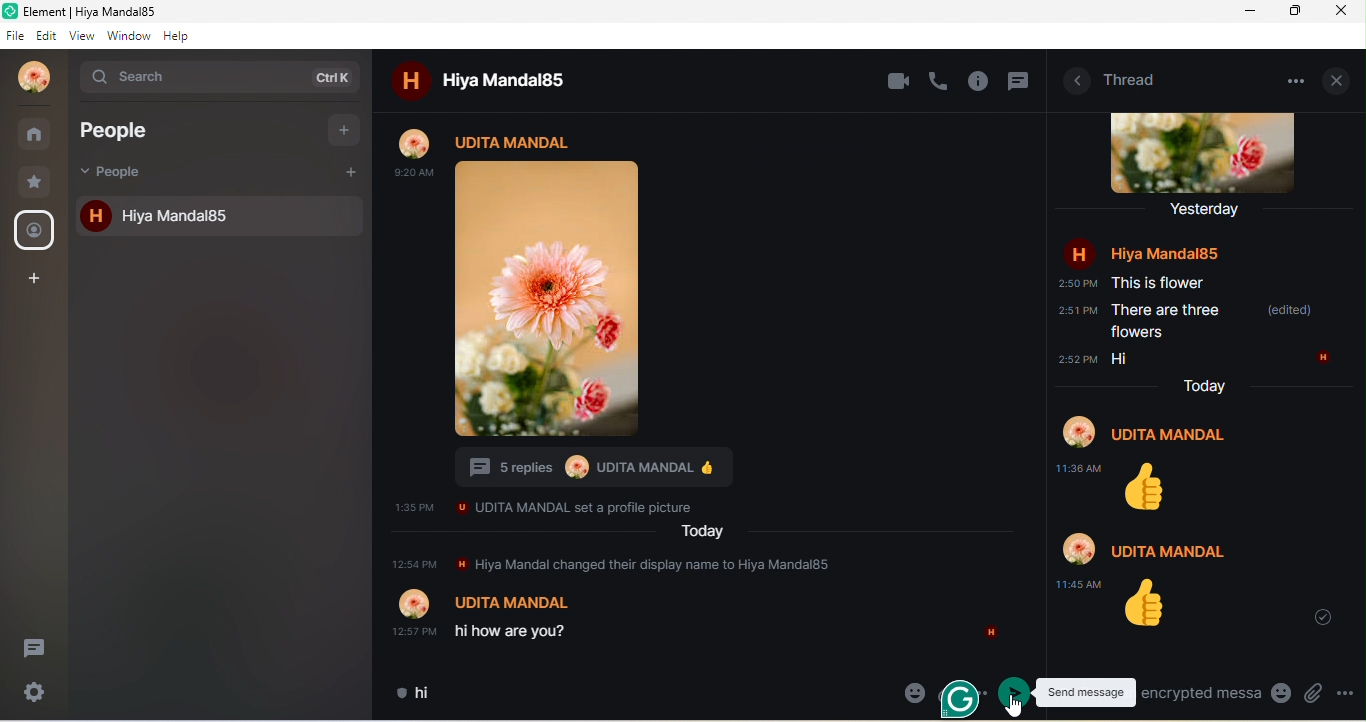 The height and width of the screenshot is (722, 1366). I want to click on Hiya Mandal85, so click(1164, 254).